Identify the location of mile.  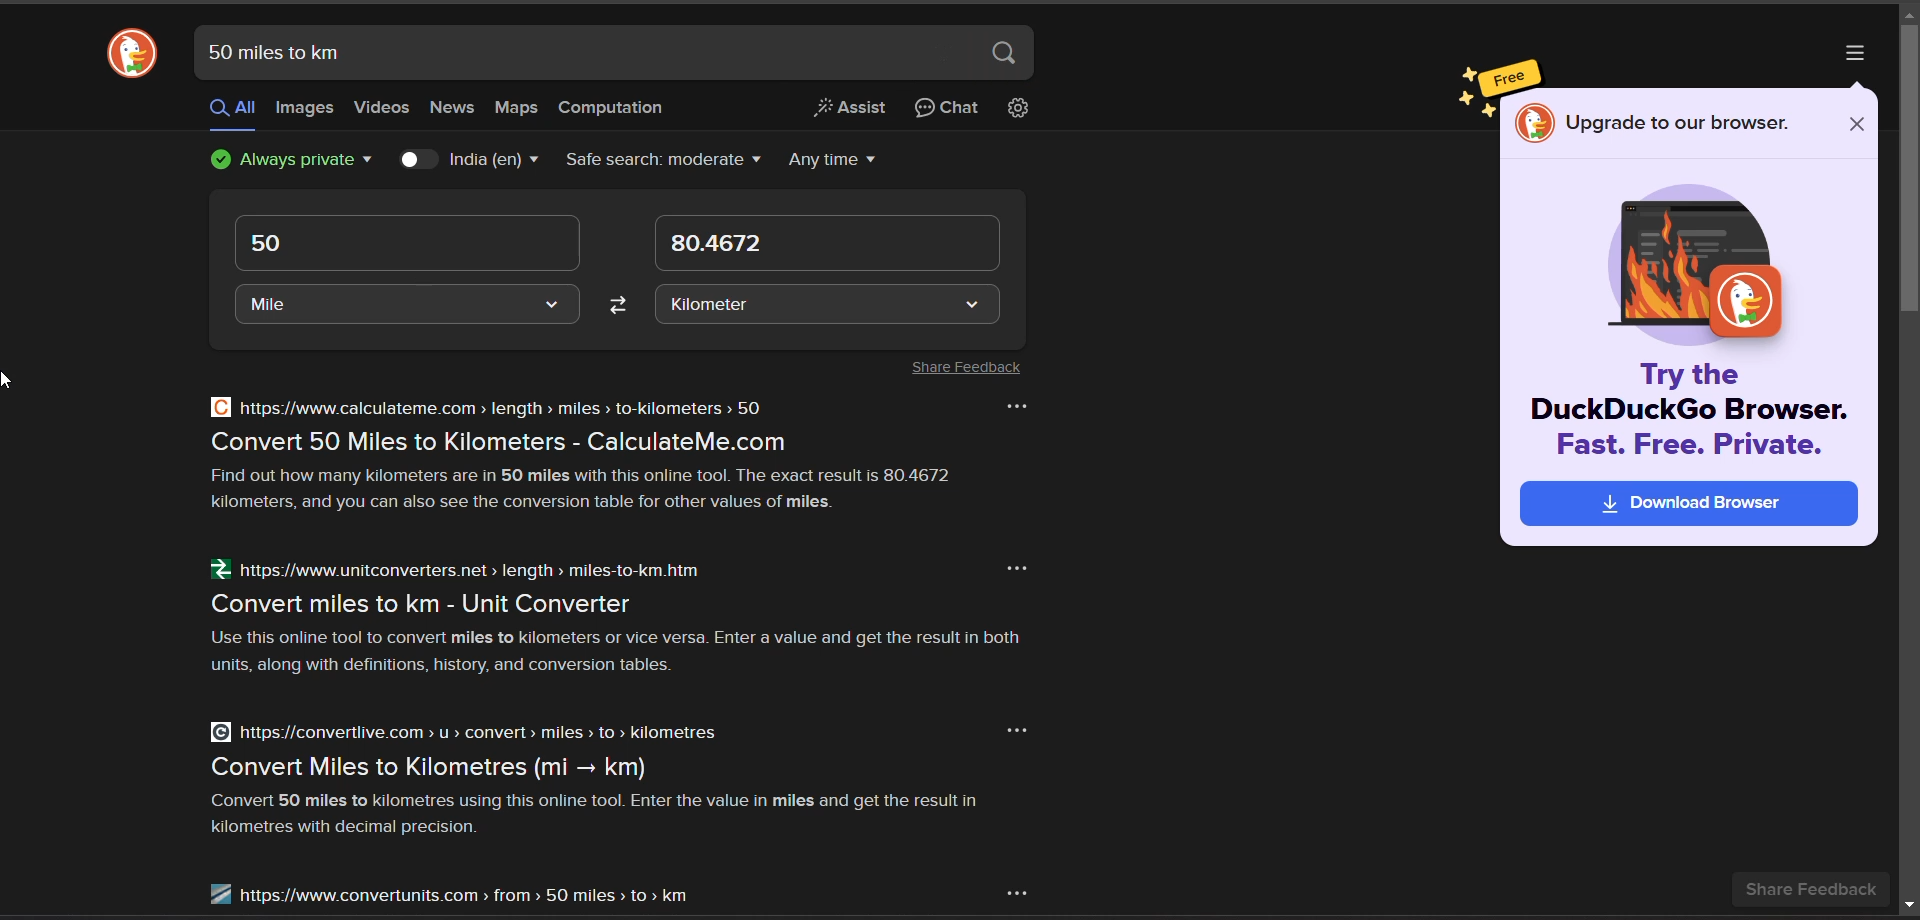
(266, 307).